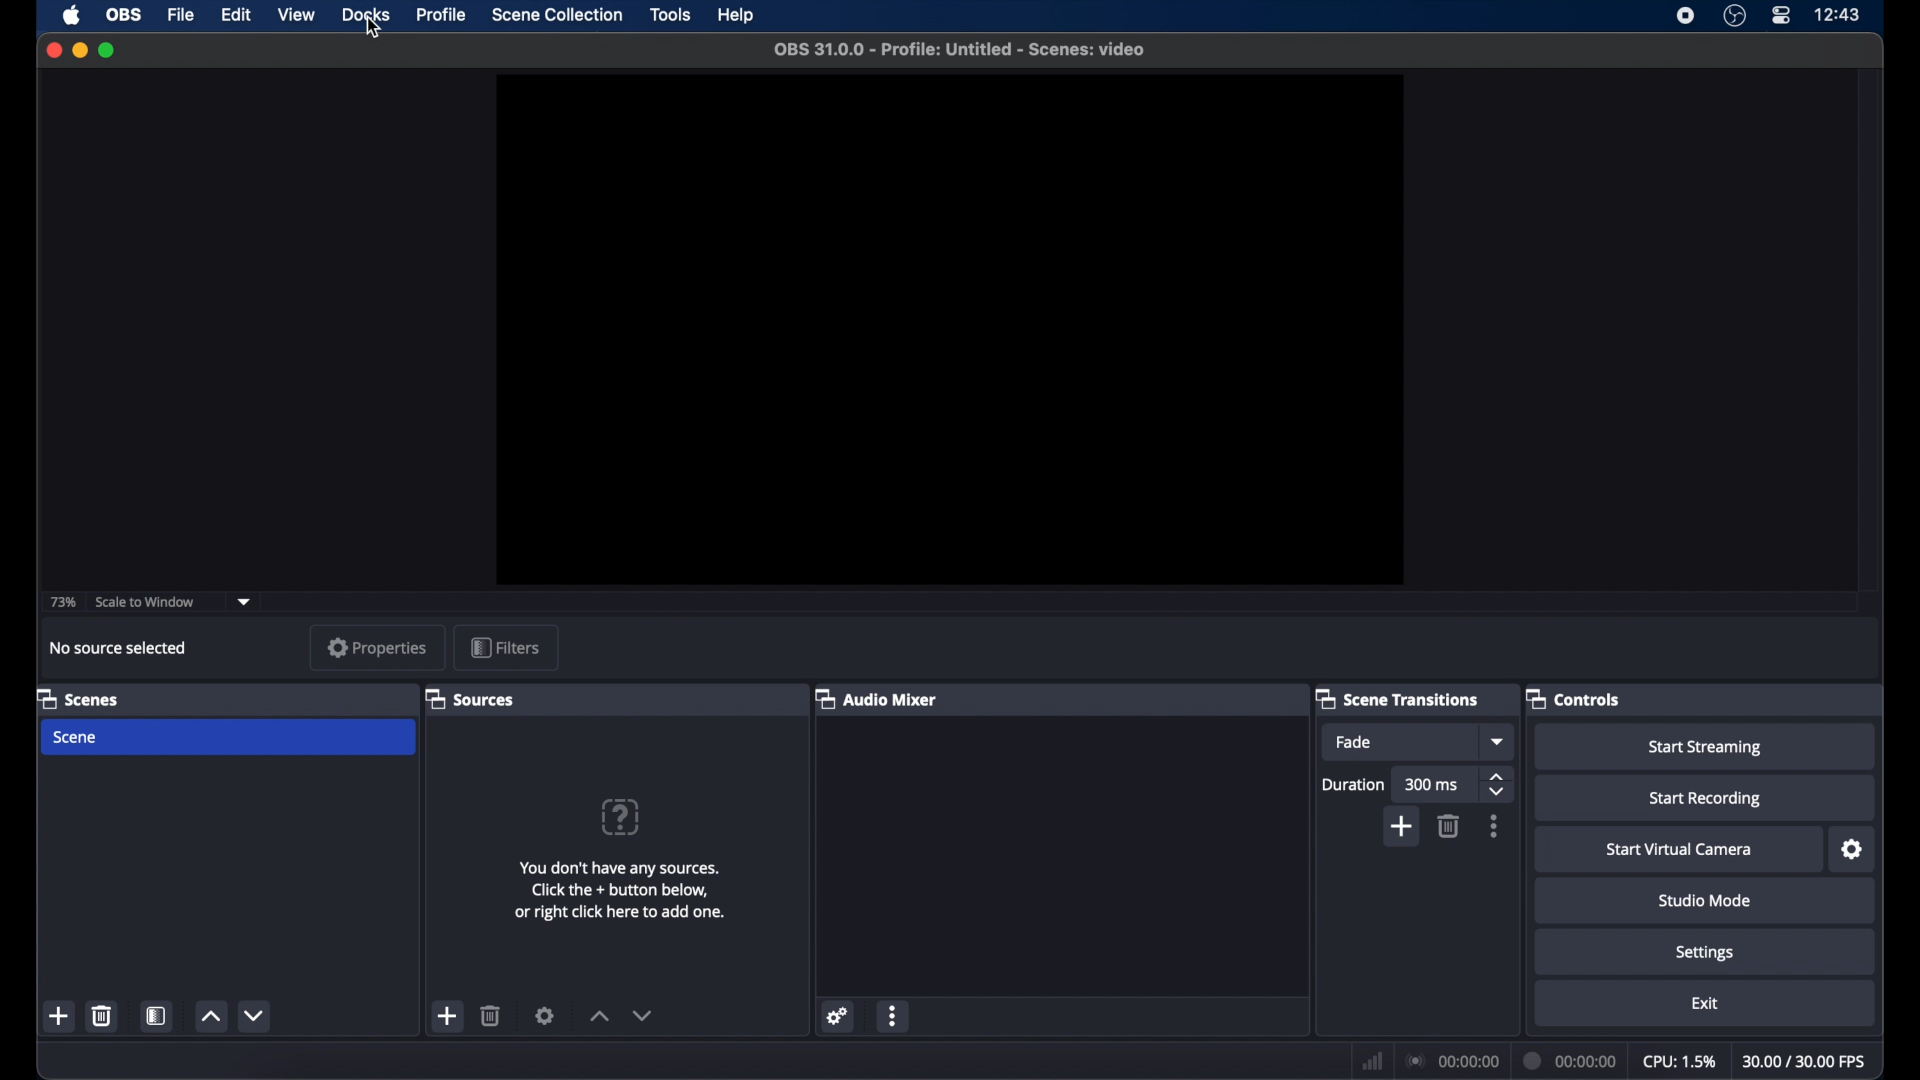 This screenshot has width=1920, height=1080. What do you see at coordinates (1354, 742) in the screenshot?
I see `fade` at bounding box center [1354, 742].